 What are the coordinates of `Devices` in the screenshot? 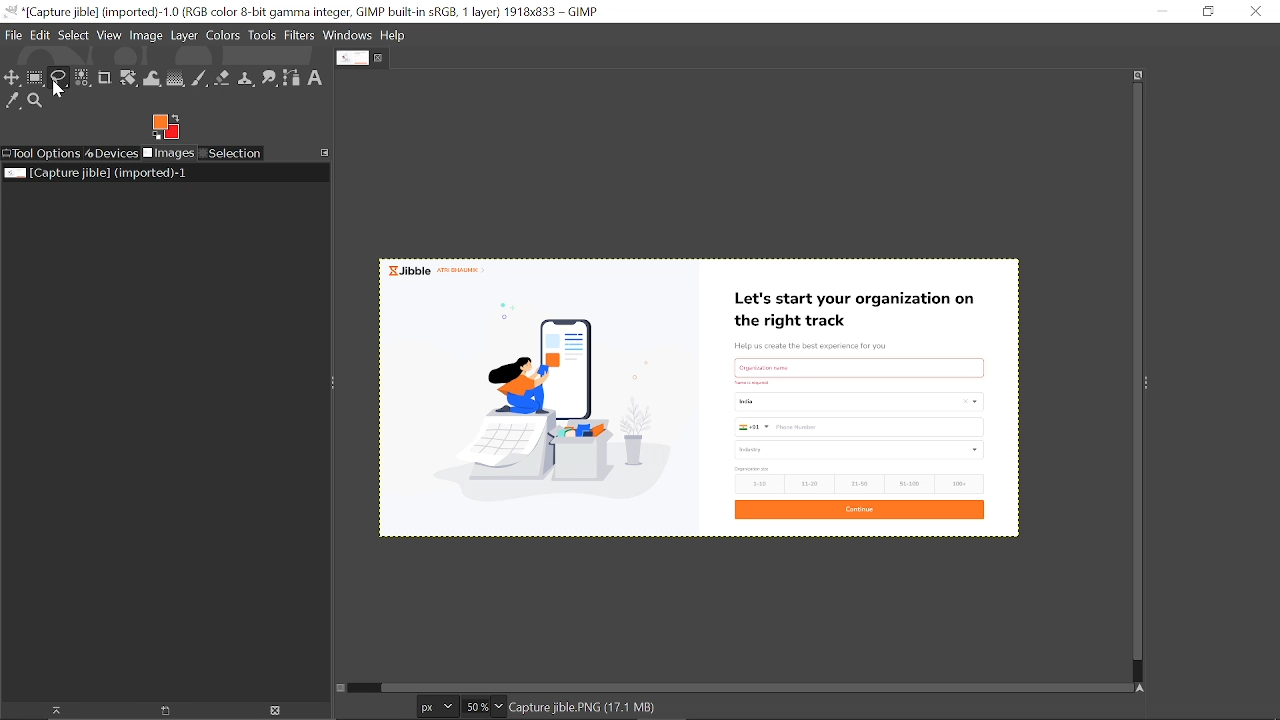 It's located at (112, 152).